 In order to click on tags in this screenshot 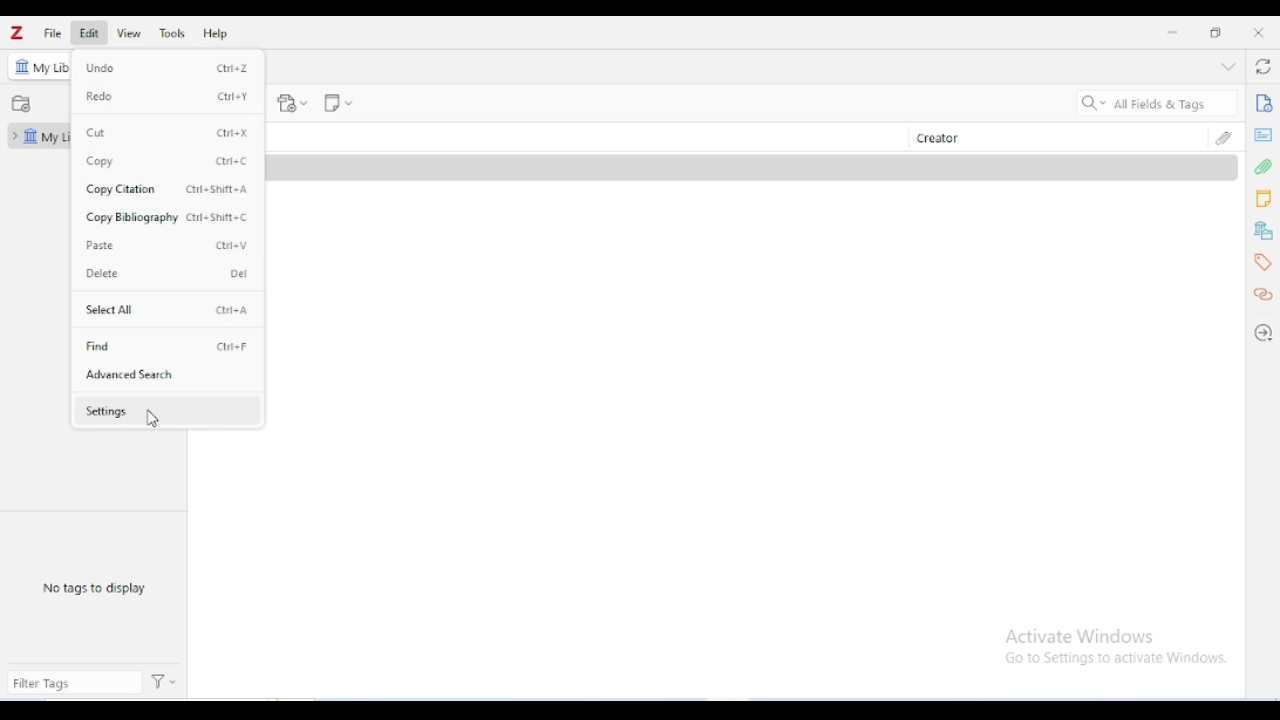, I will do `click(1262, 263)`.